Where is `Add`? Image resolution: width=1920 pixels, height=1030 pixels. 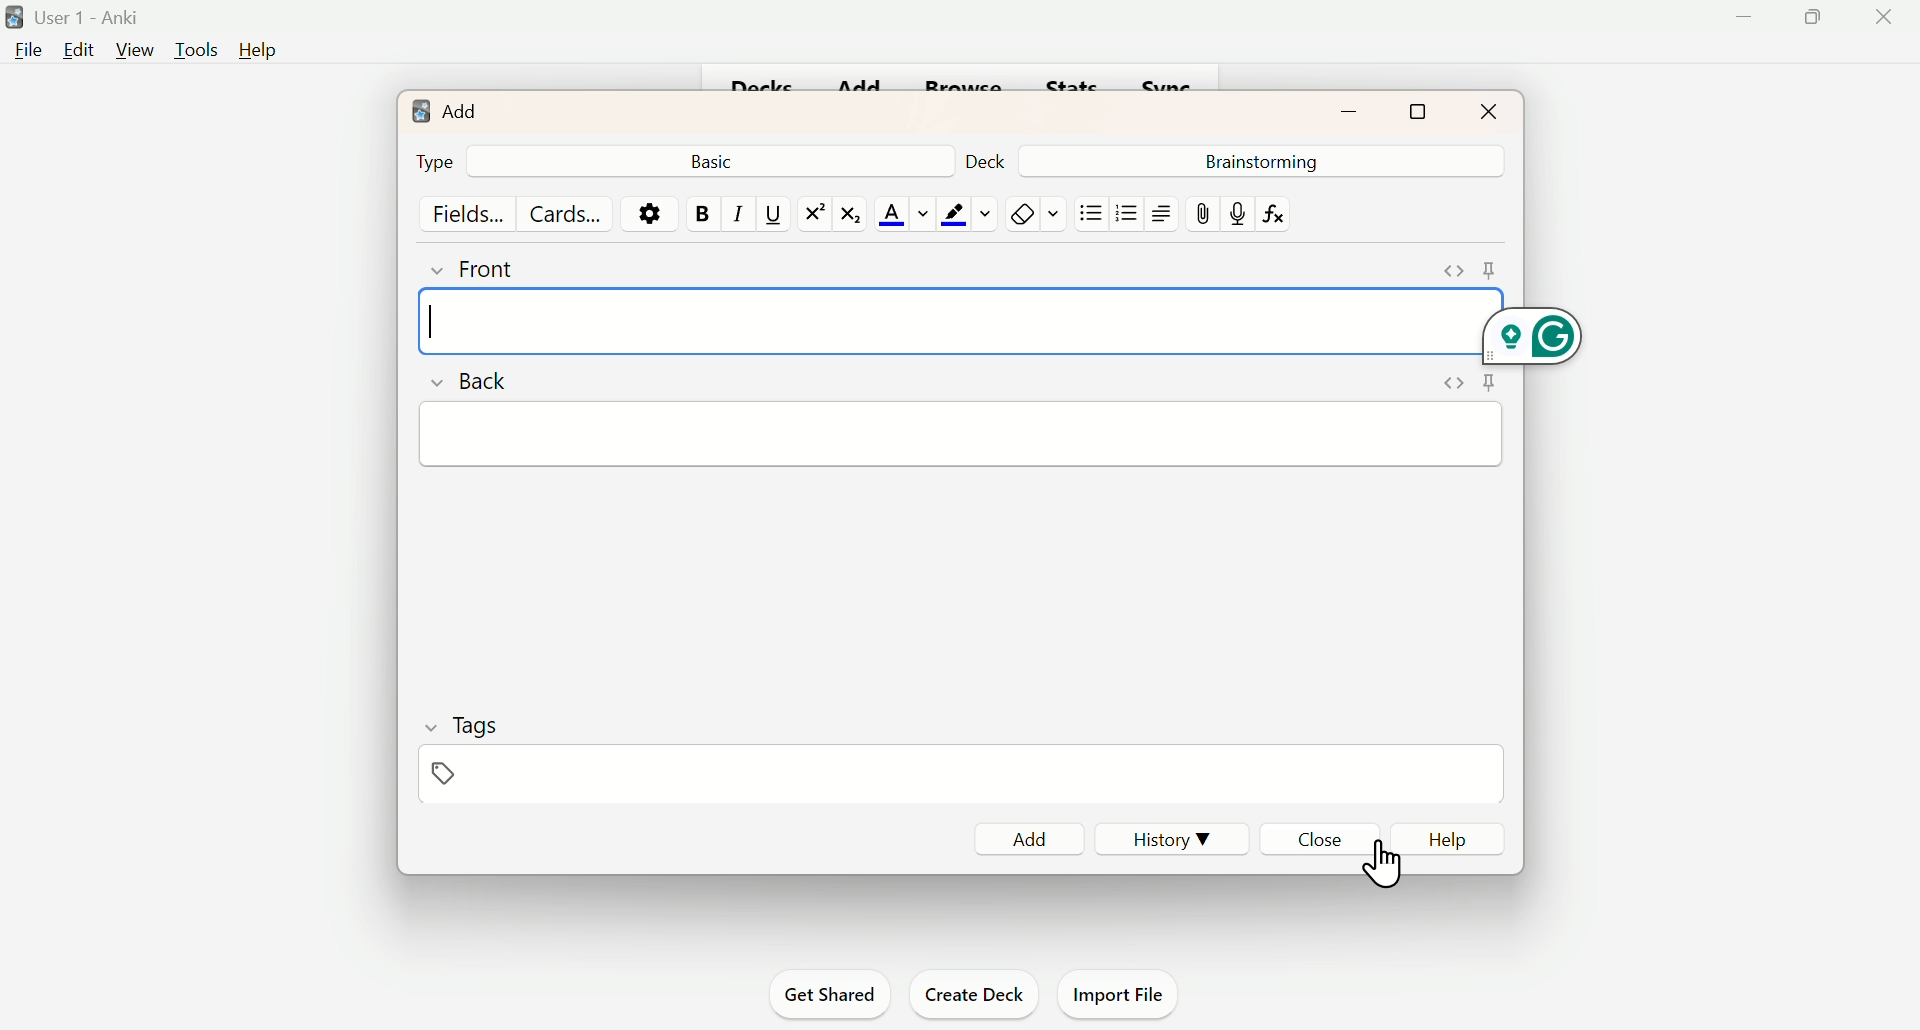
Add is located at coordinates (447, 109).